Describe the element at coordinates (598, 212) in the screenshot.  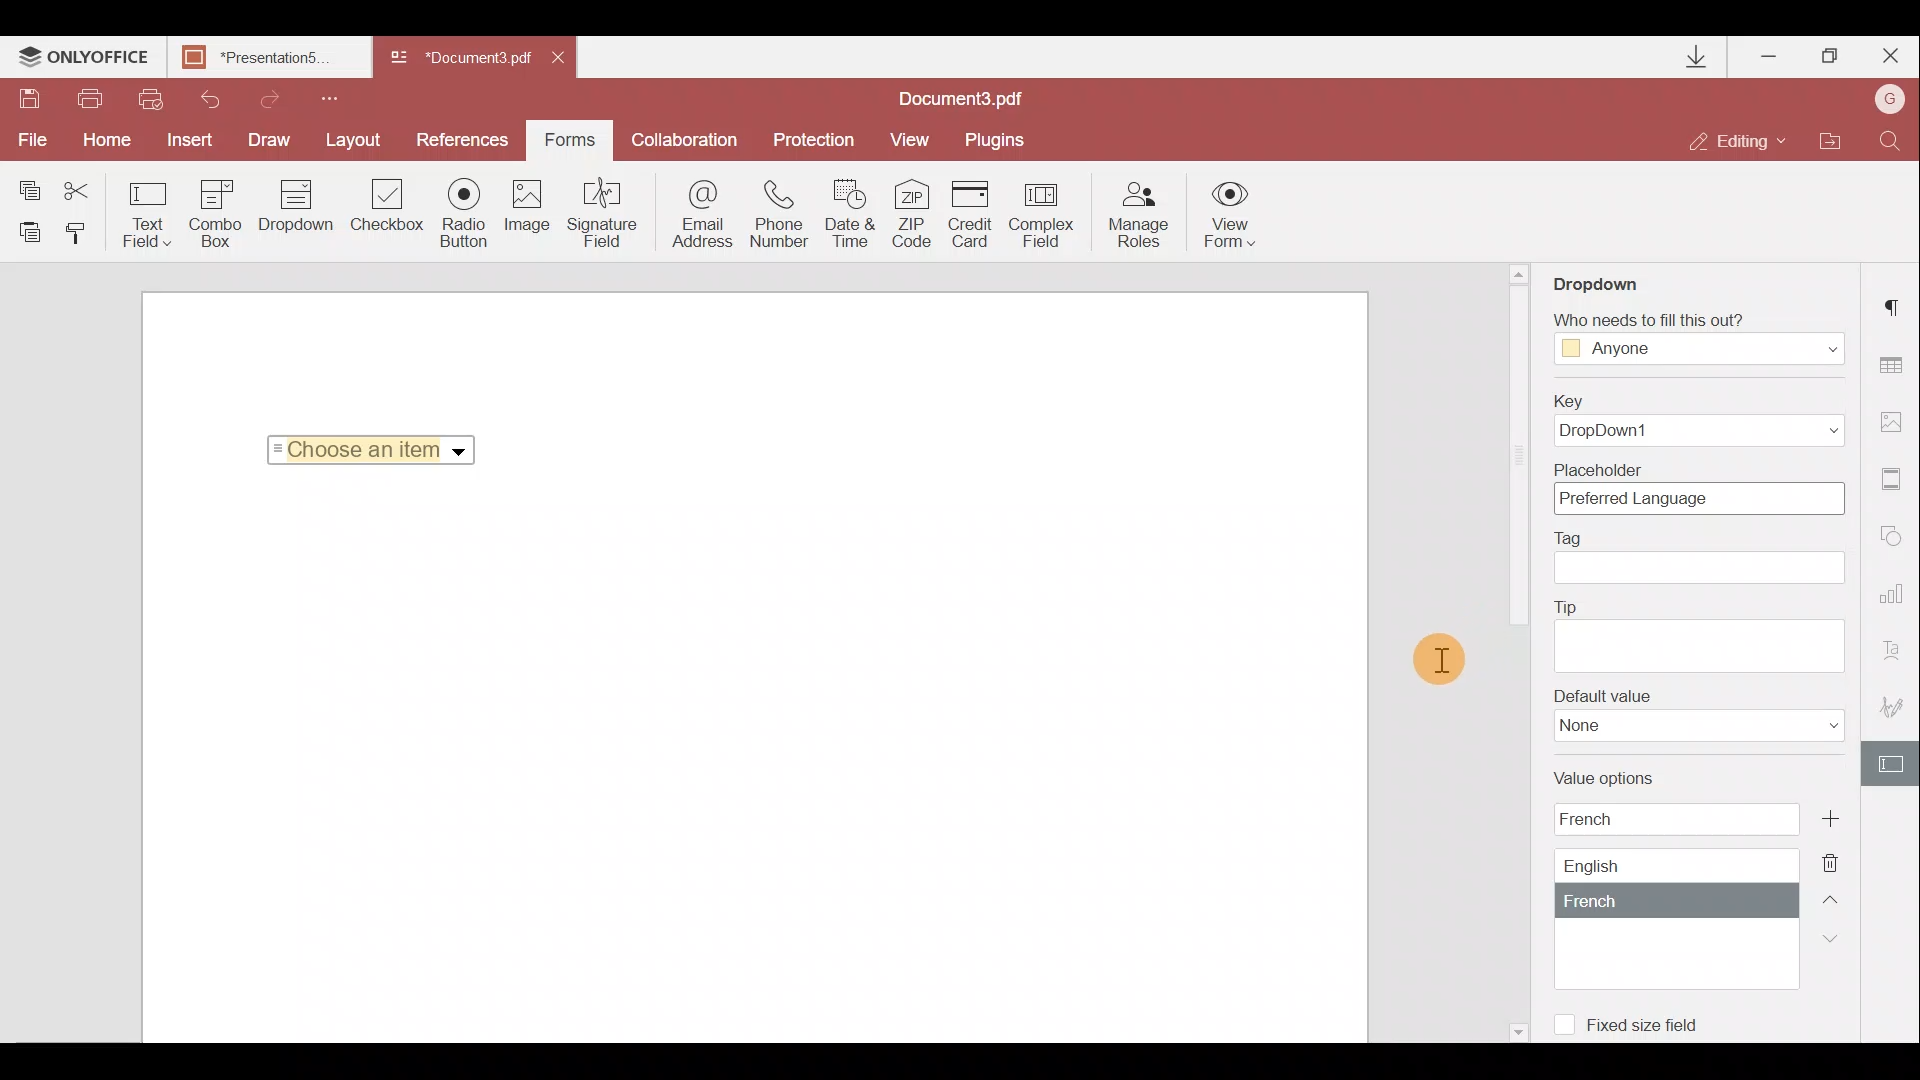
I see `Signature field` at that location.